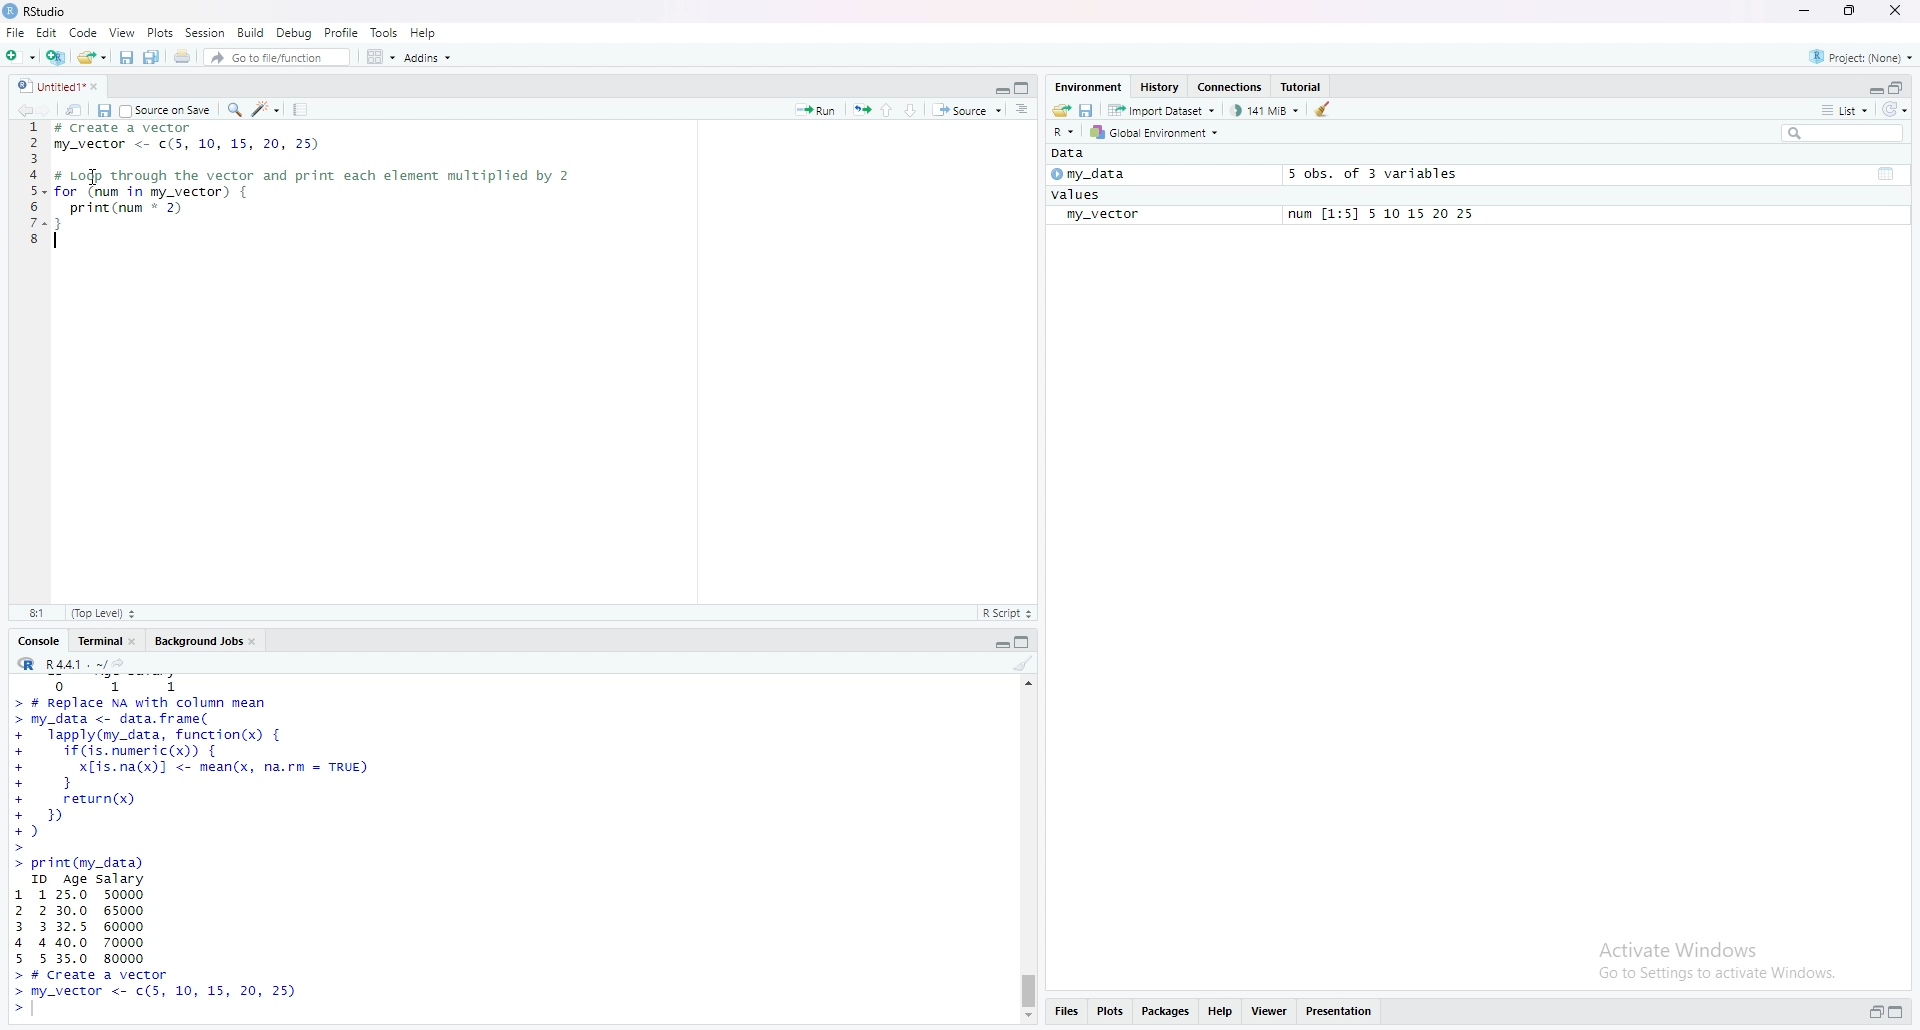 The image size is (1920, 1030). I want to click on workspace pane, so click(376, 57).